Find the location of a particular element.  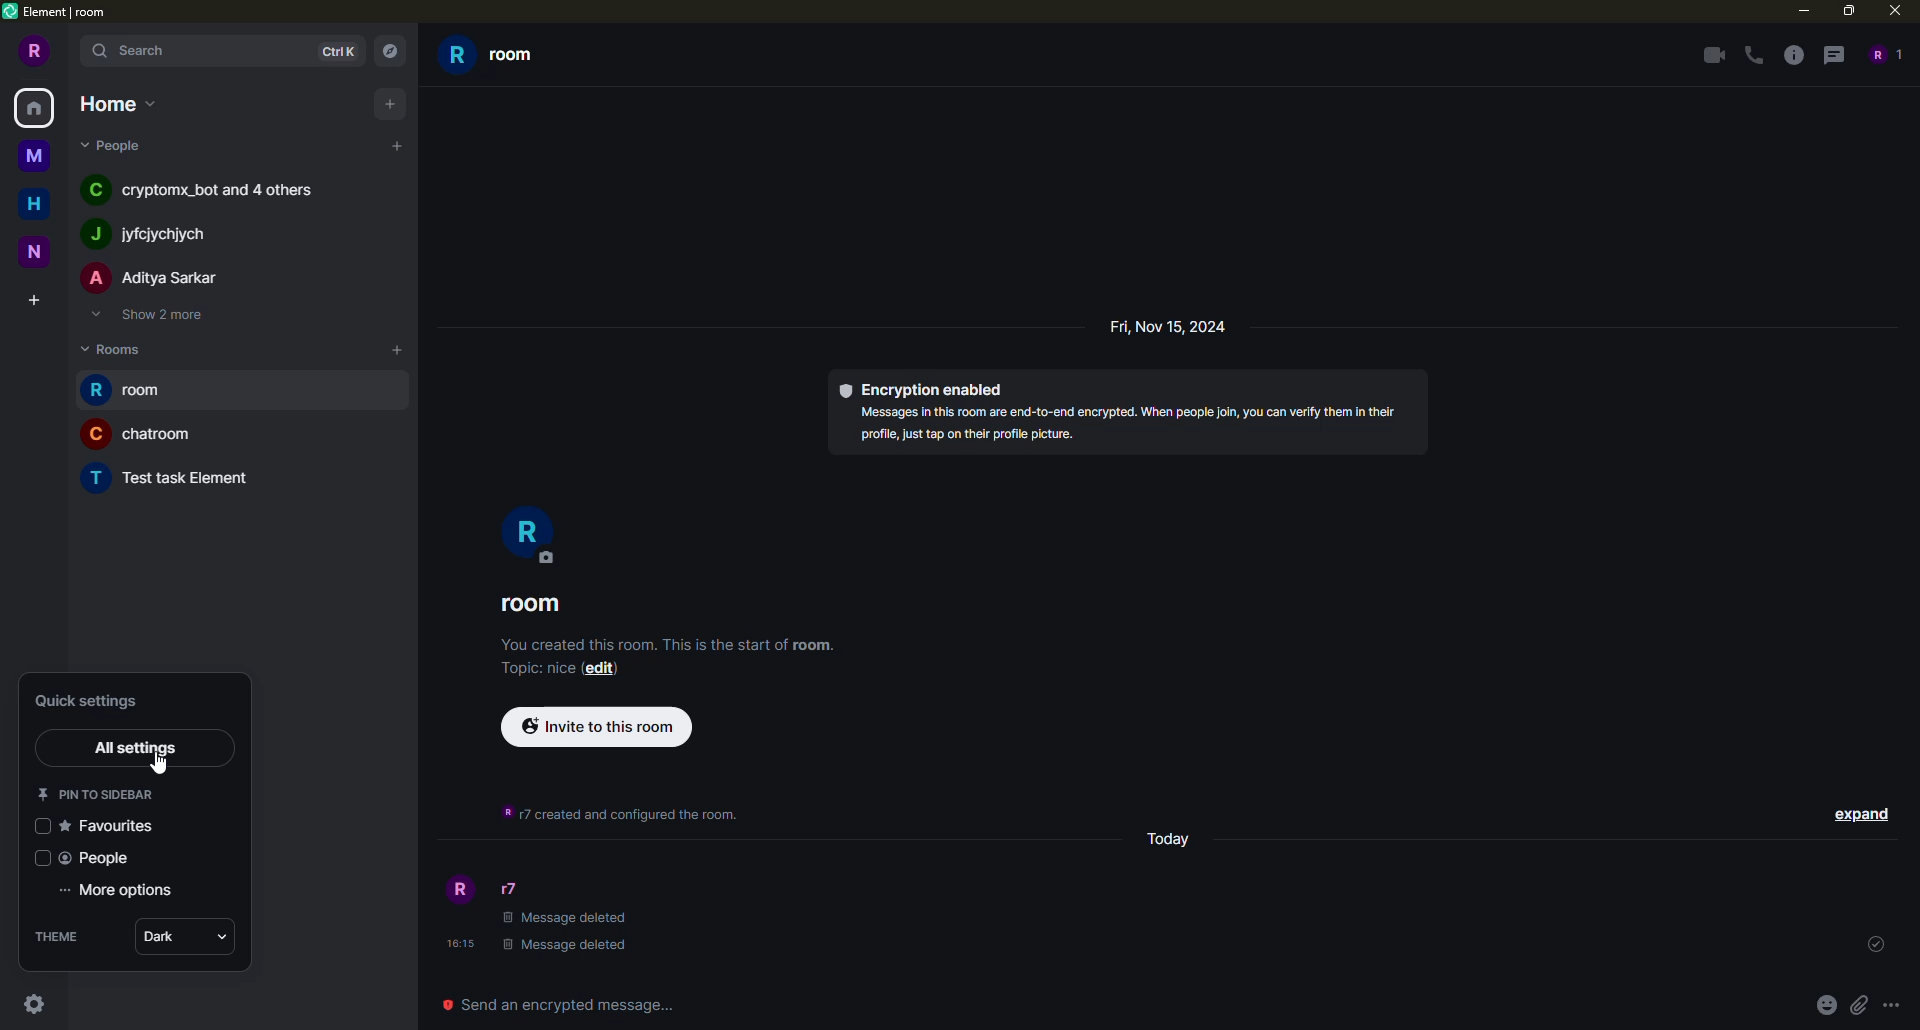

drop down is located at coordinates (231, 936).